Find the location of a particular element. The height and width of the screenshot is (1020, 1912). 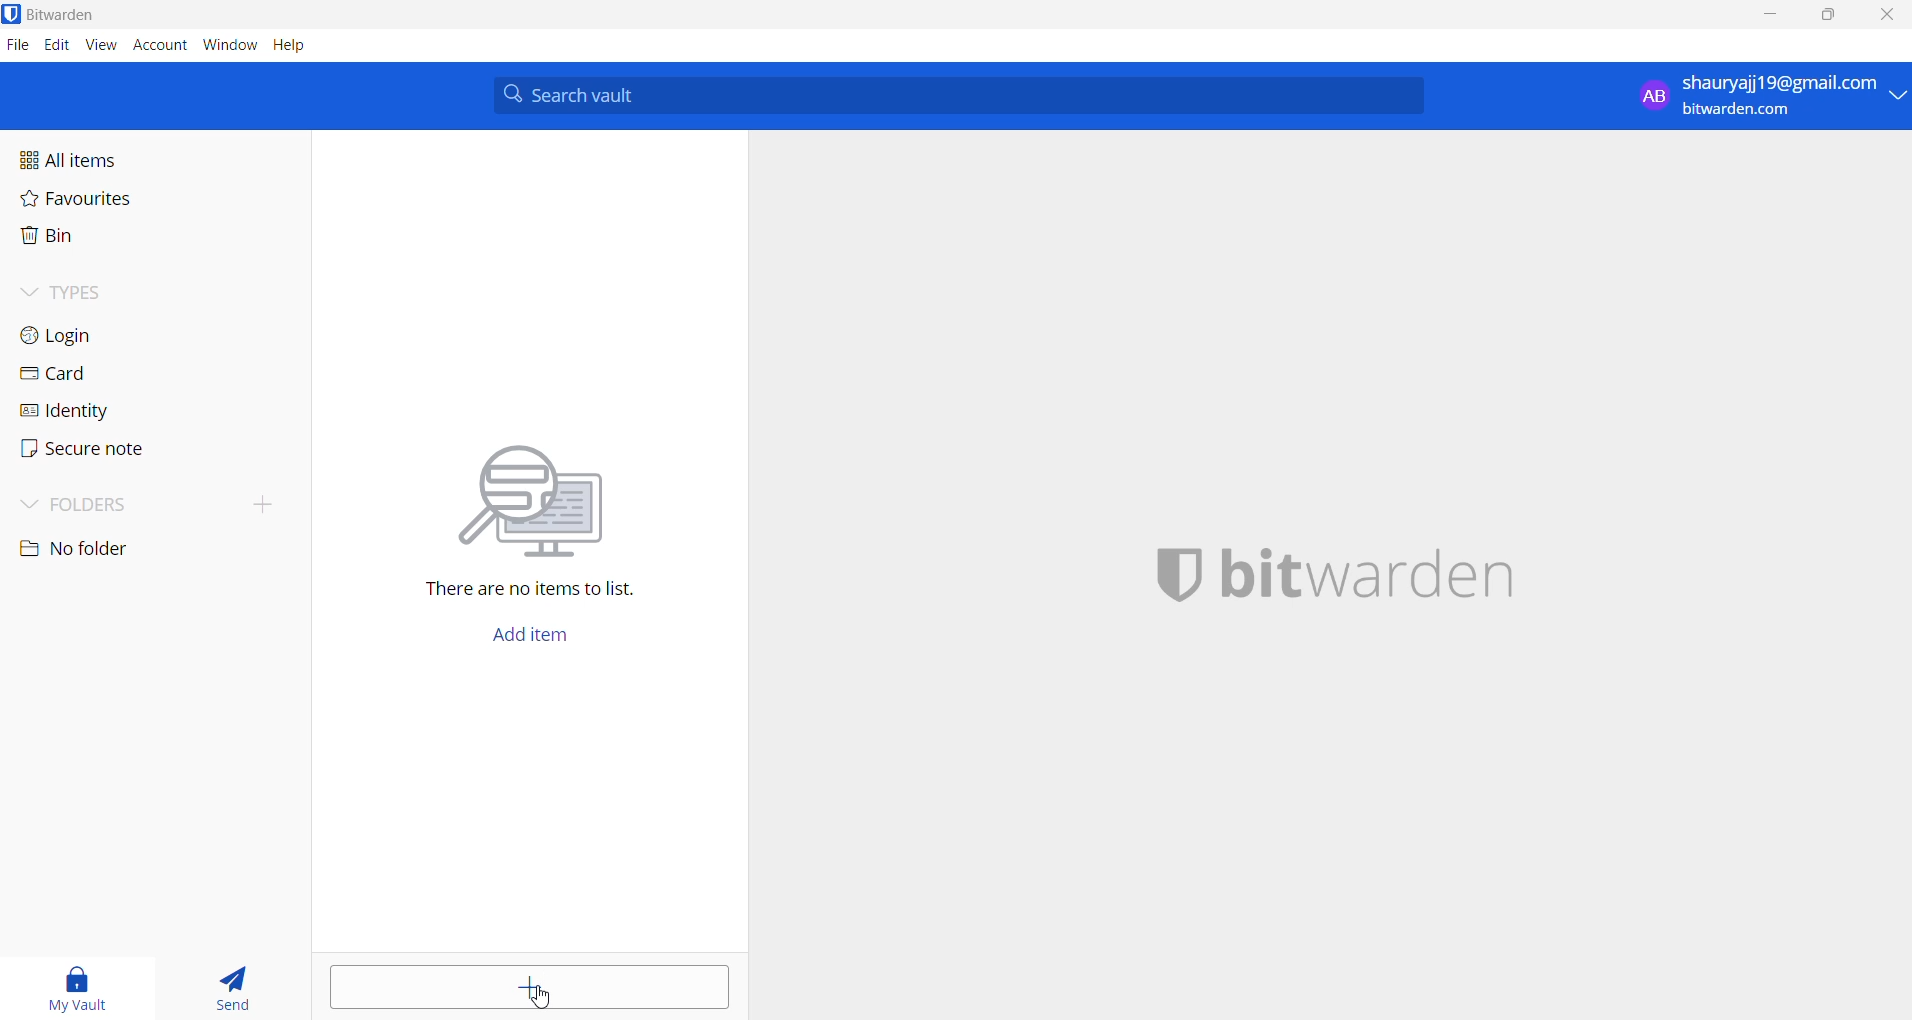

card is located at coordinates (112, 374).